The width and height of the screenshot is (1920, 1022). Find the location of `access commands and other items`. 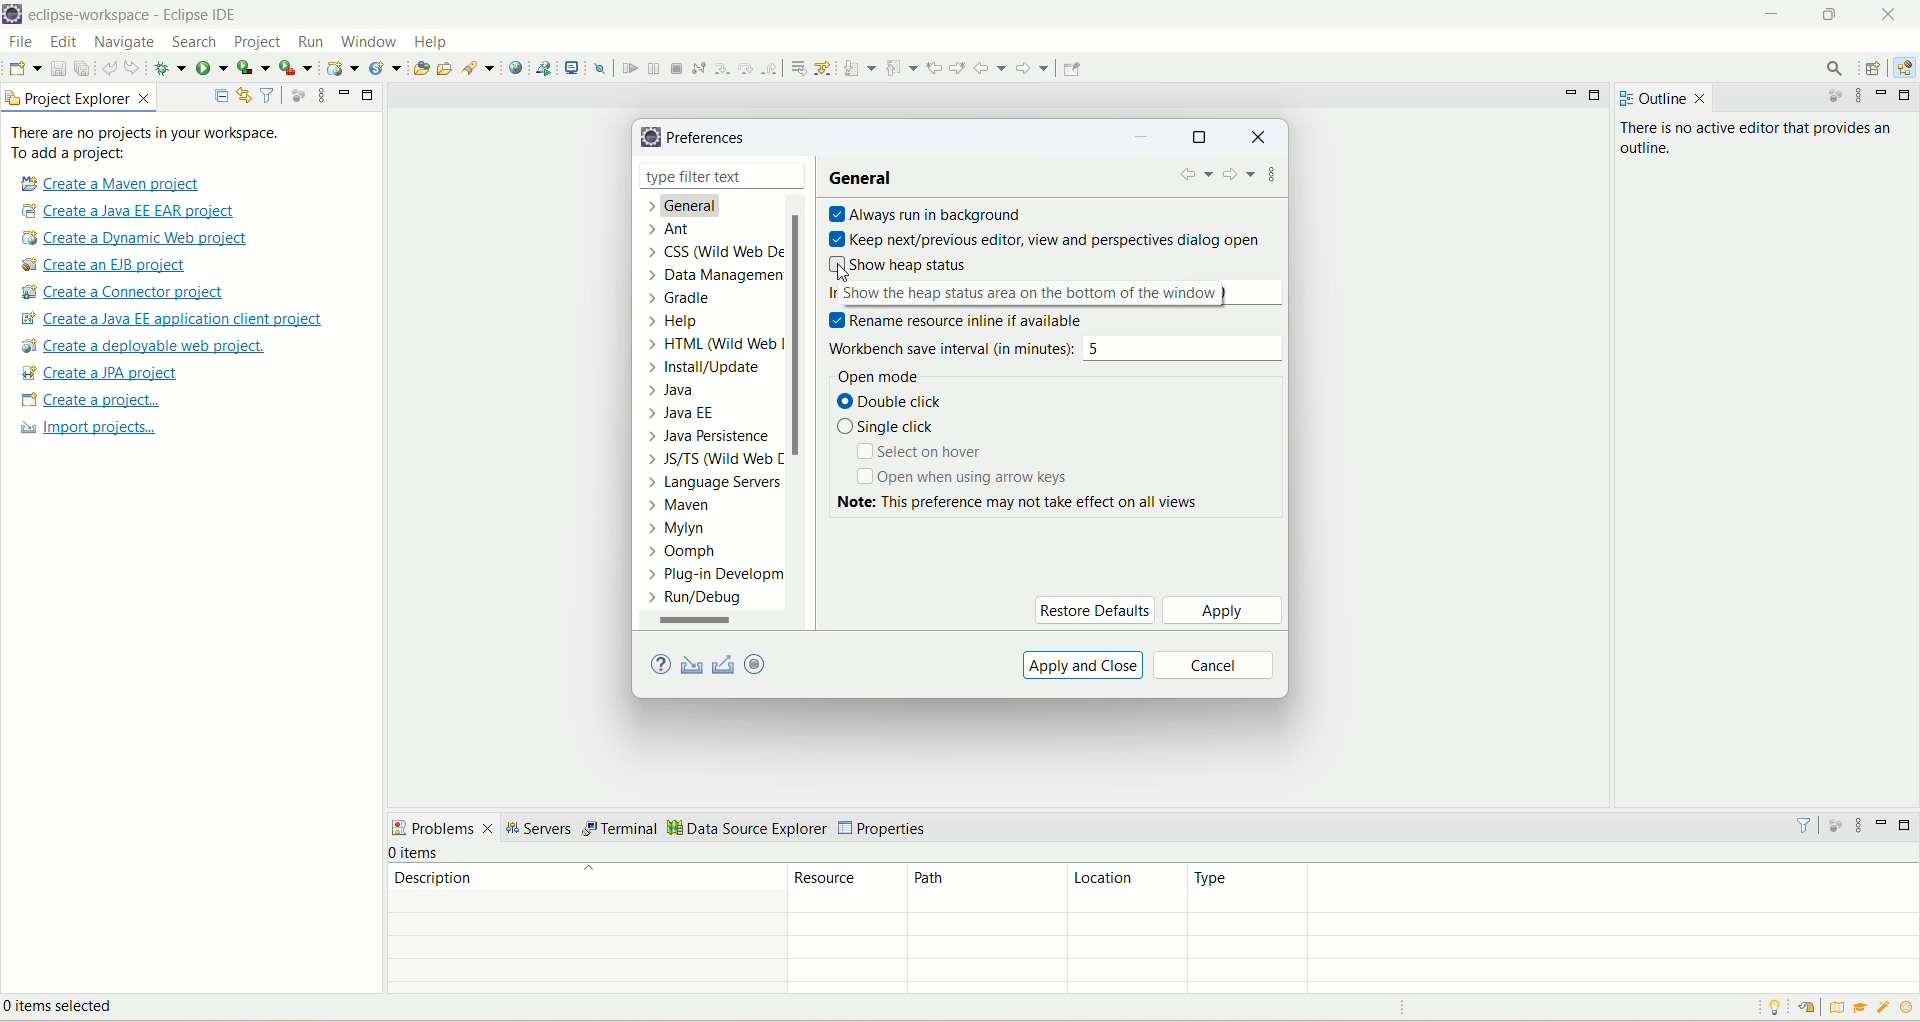

access commands and other items is located at coordinates (1833, 69).